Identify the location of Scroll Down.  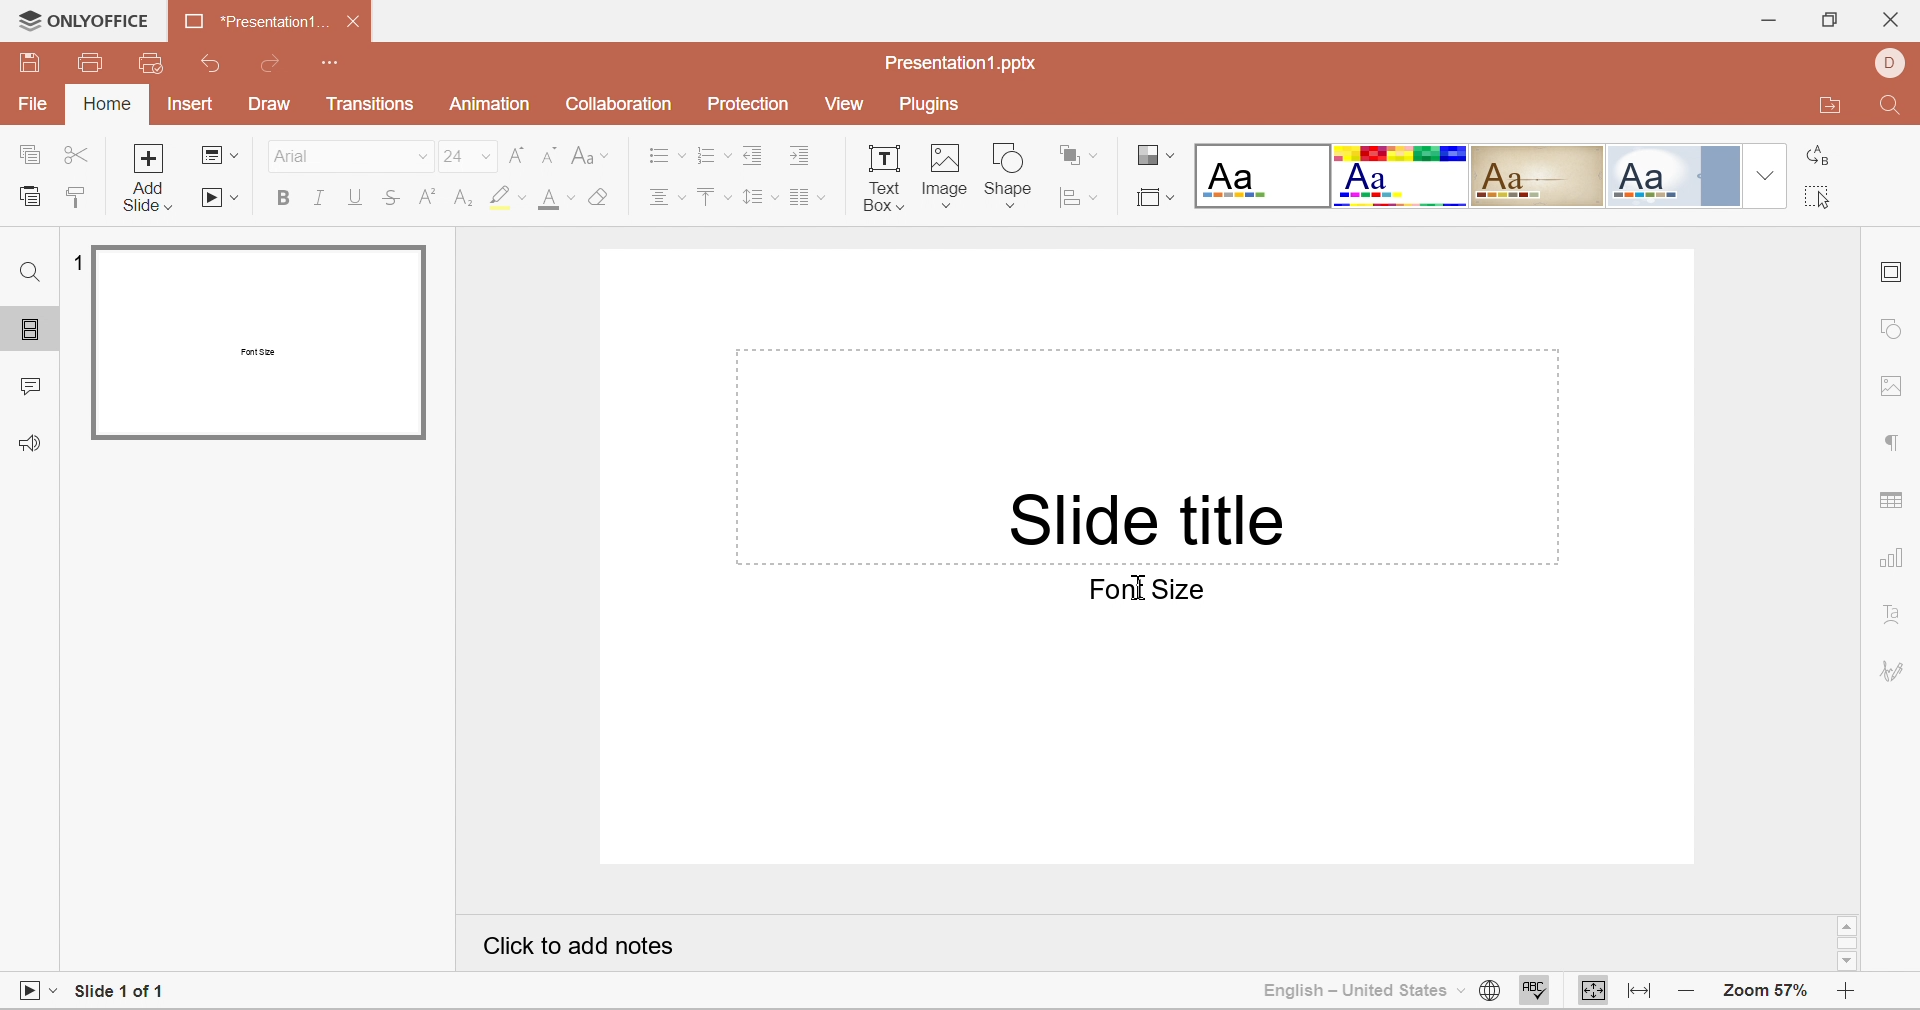
(1851, 962).